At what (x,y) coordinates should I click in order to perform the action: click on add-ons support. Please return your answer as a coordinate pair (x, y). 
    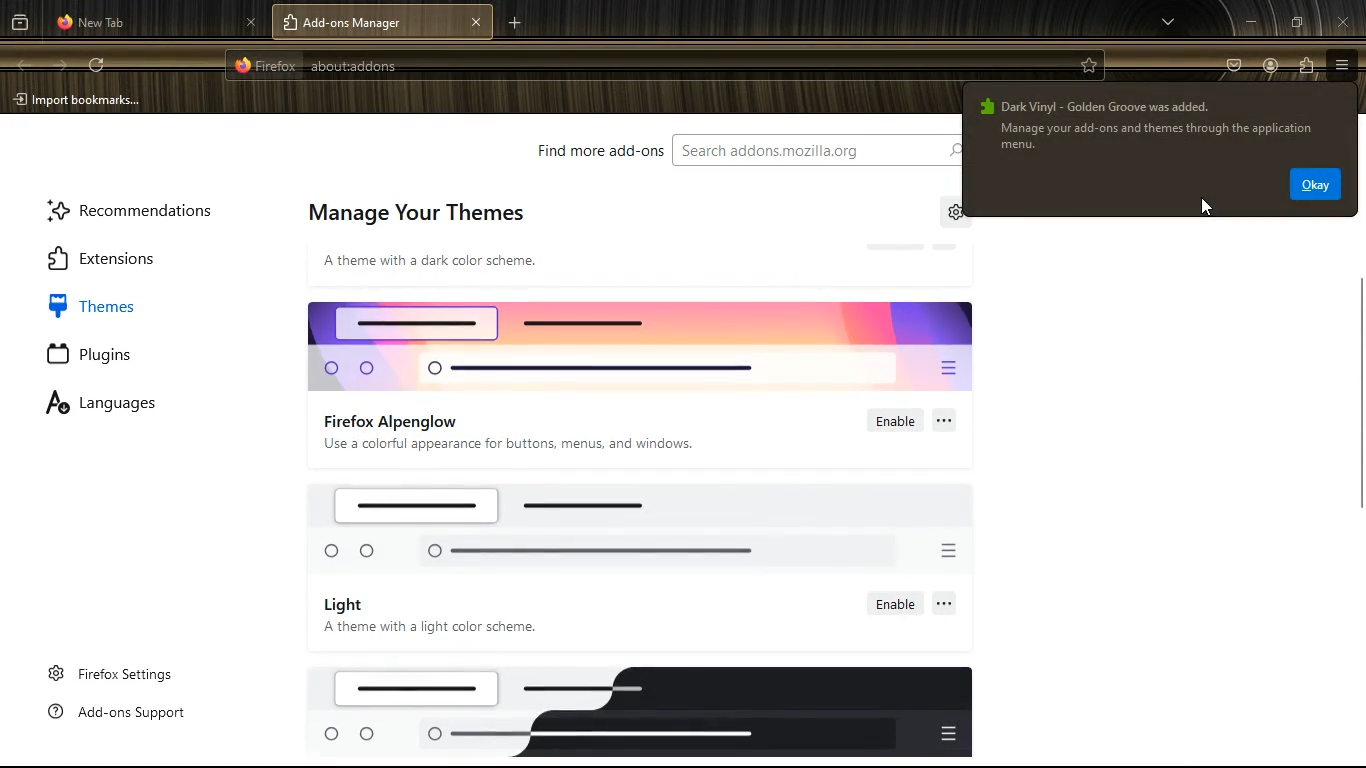
    Looking at the image, I should click on (123, 713).